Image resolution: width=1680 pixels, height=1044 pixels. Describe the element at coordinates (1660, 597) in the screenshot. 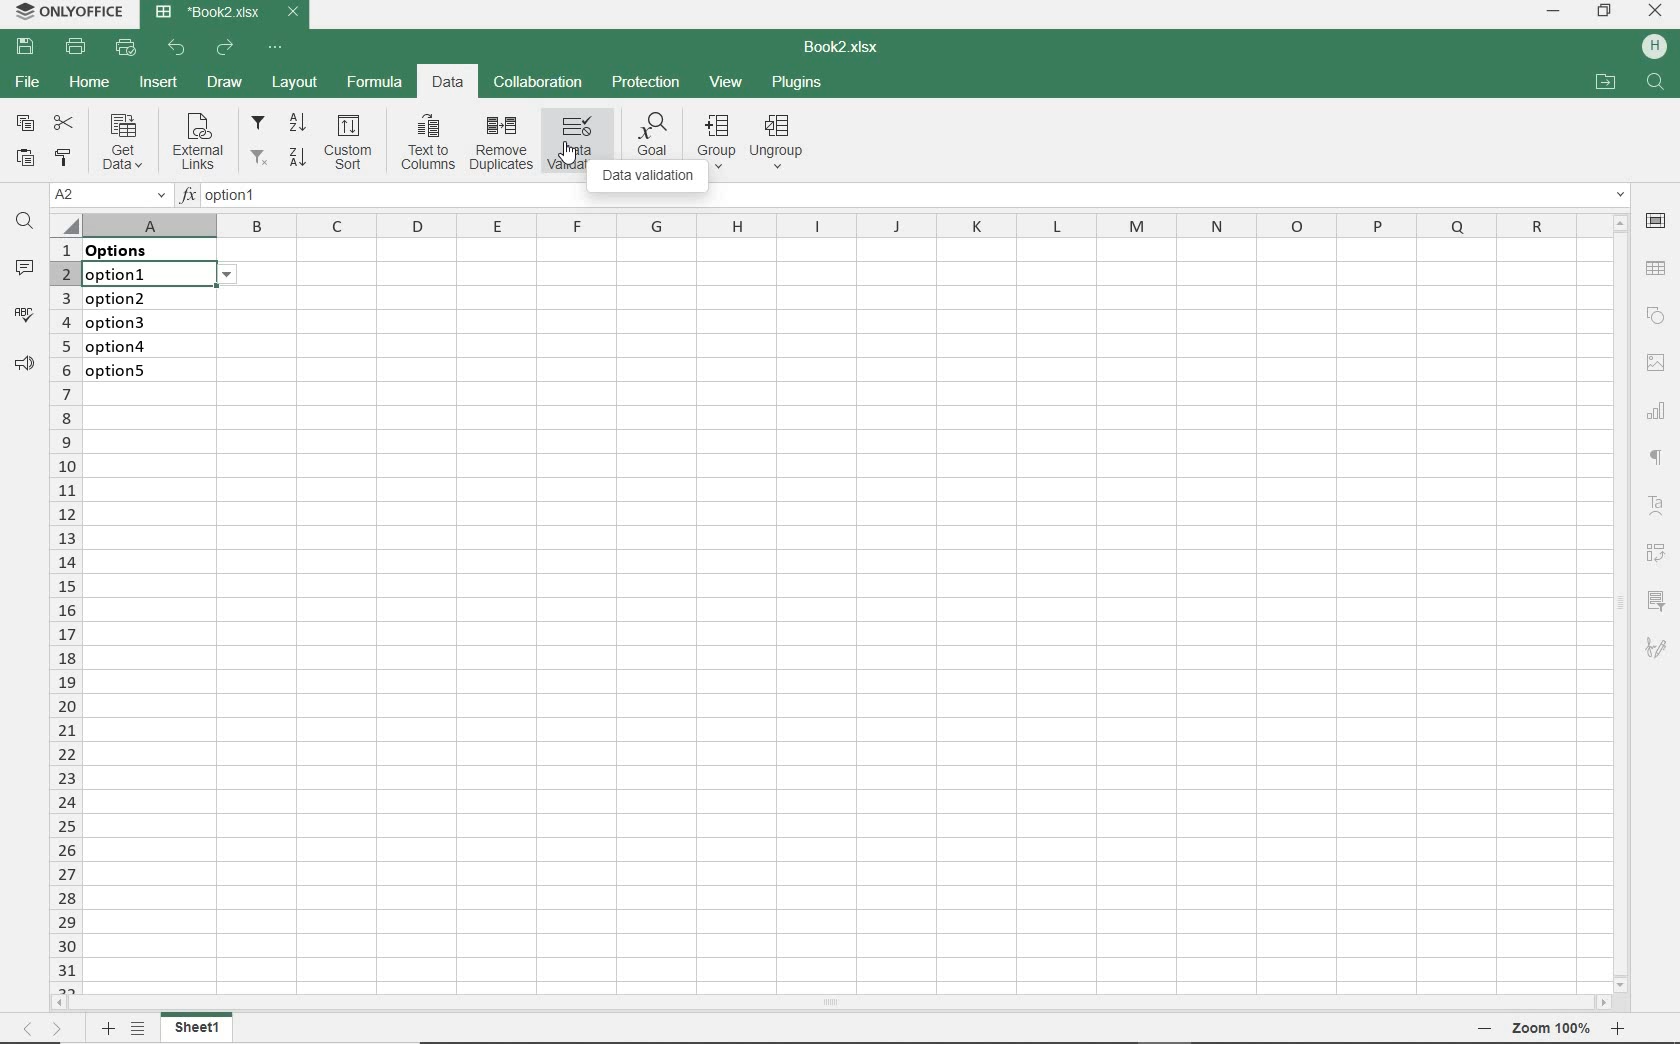

I see `filter` at that location.